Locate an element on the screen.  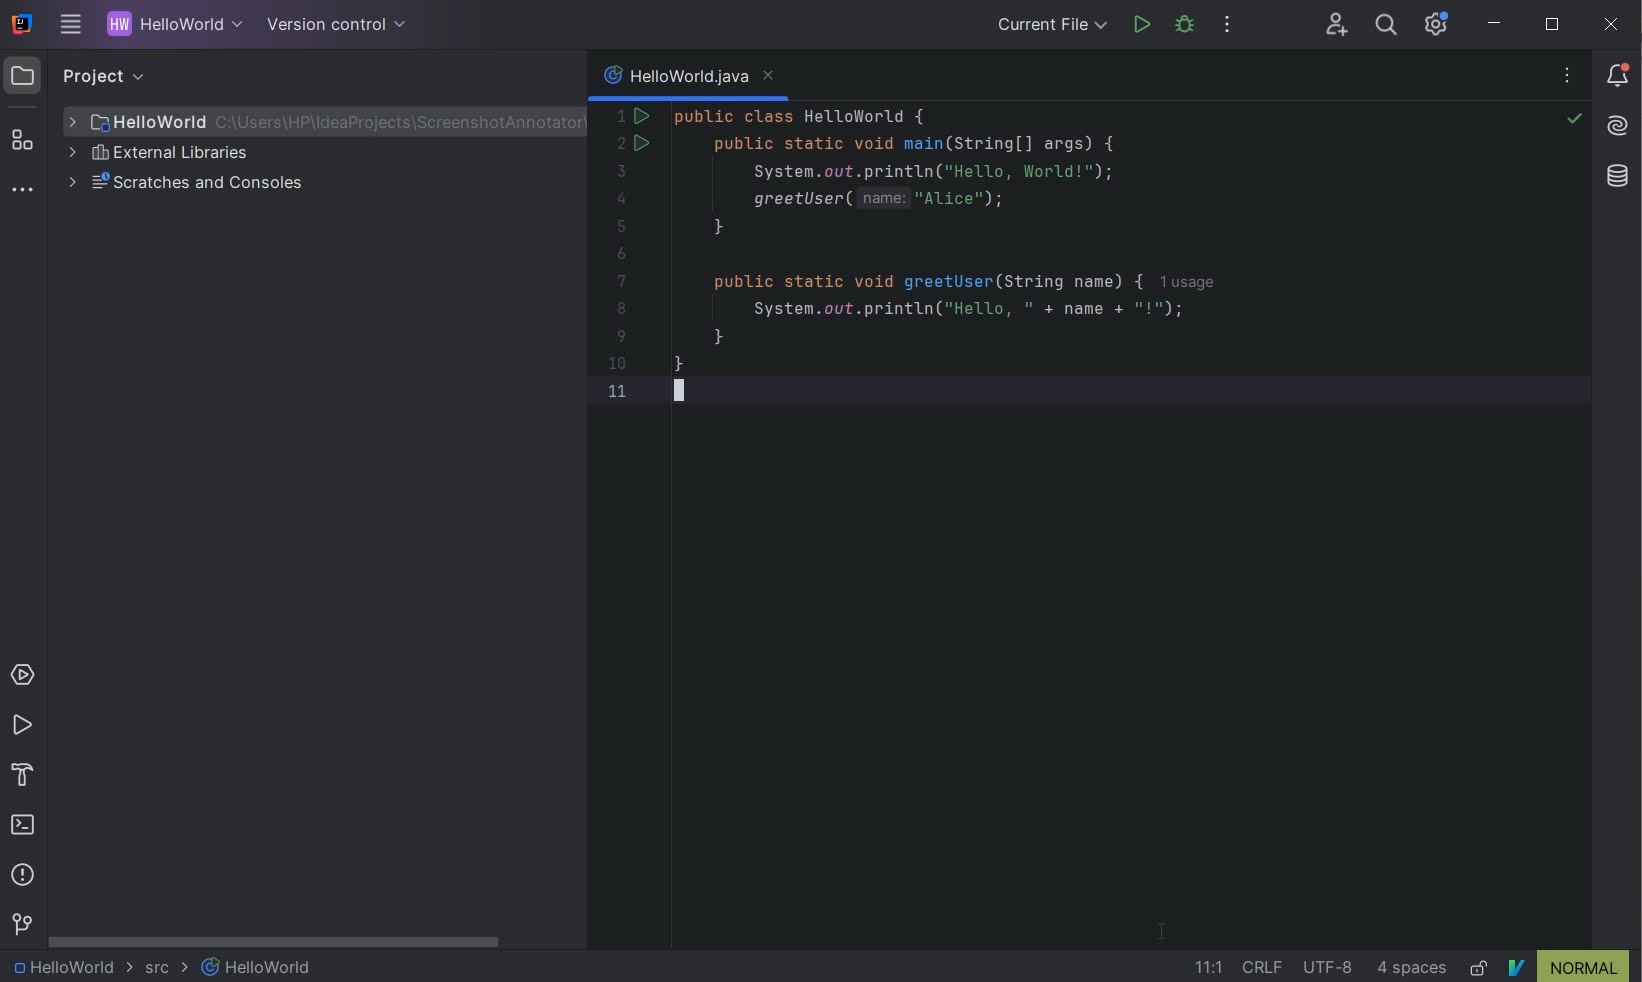
FILE NAME is located at coordinates (258, 967).